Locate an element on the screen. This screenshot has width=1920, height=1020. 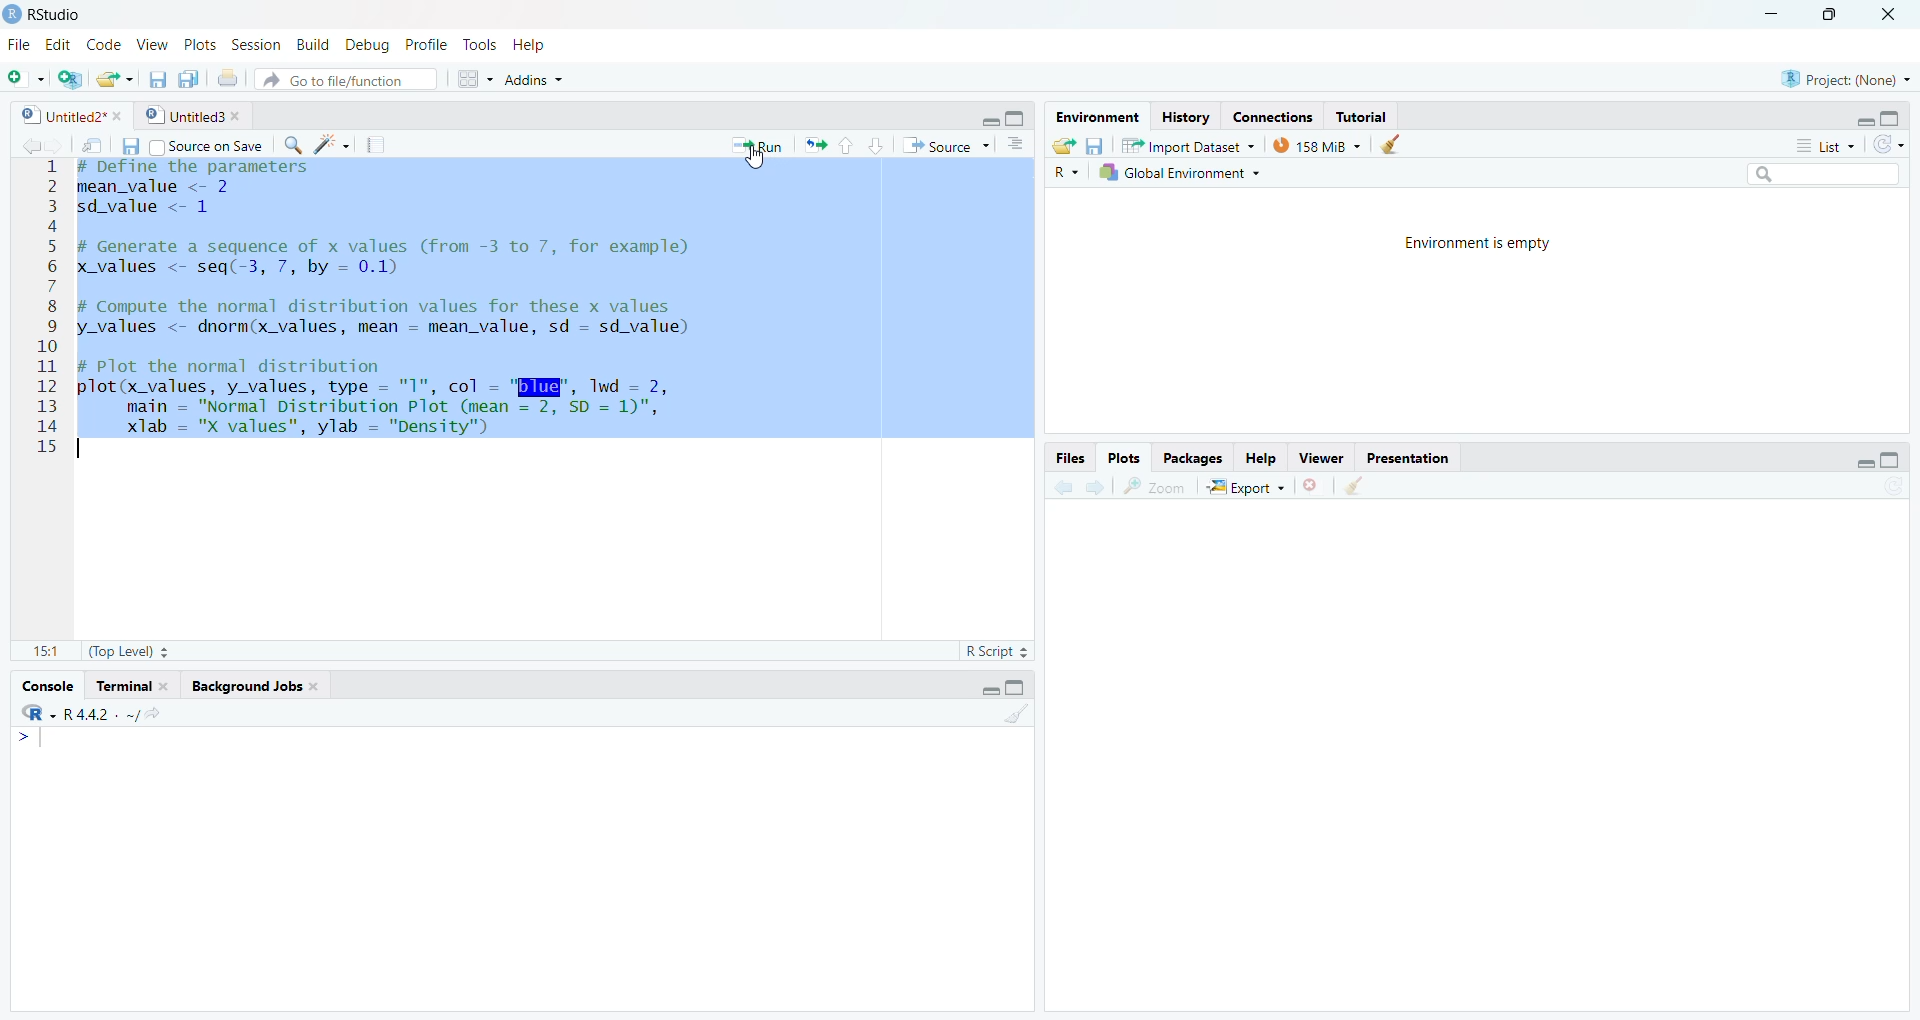
code block is located at coordinates (322, 144).